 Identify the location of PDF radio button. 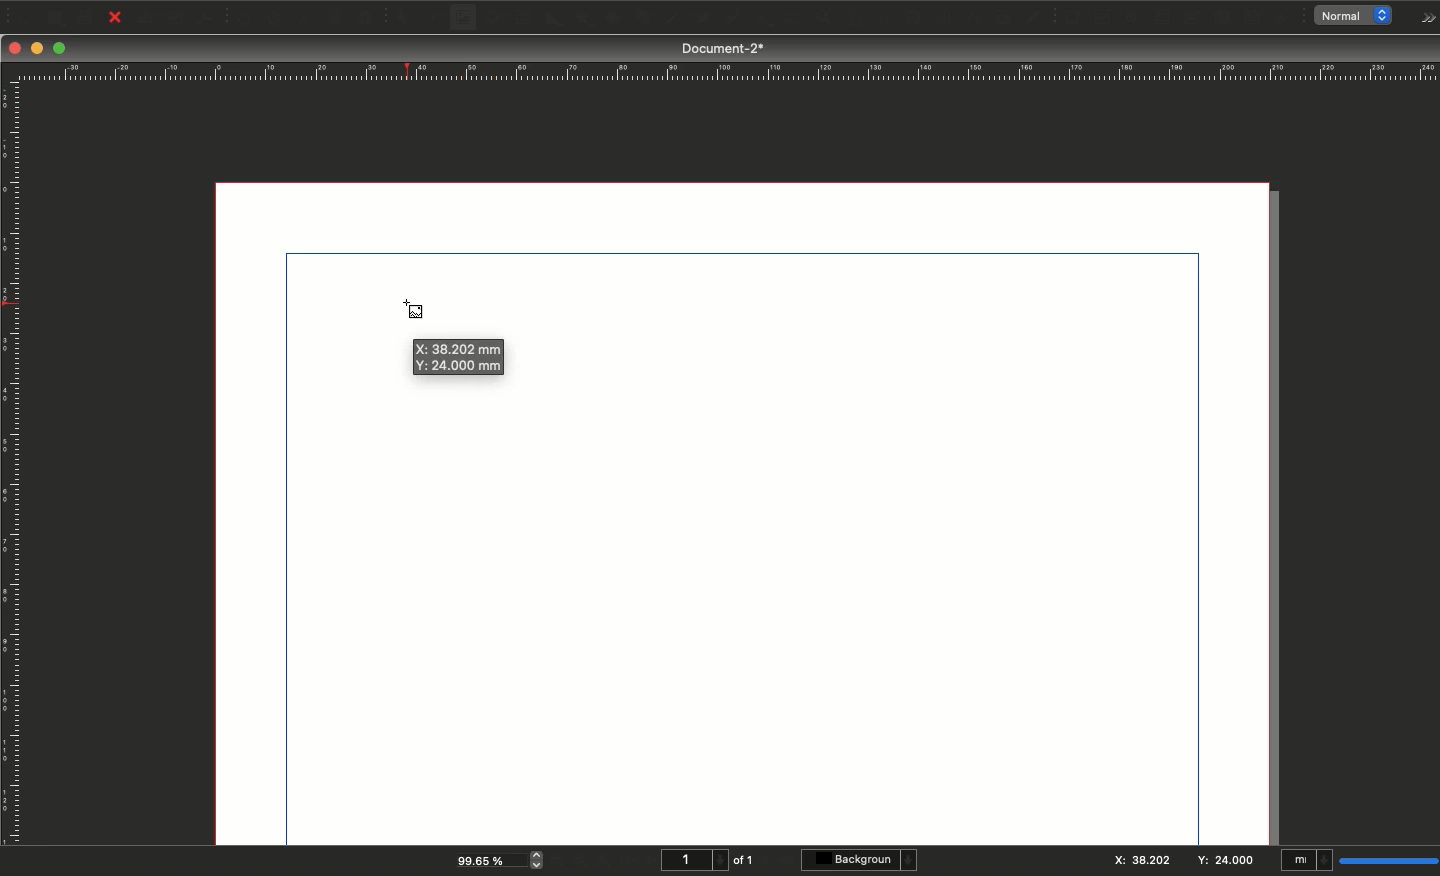
(1133, 18).